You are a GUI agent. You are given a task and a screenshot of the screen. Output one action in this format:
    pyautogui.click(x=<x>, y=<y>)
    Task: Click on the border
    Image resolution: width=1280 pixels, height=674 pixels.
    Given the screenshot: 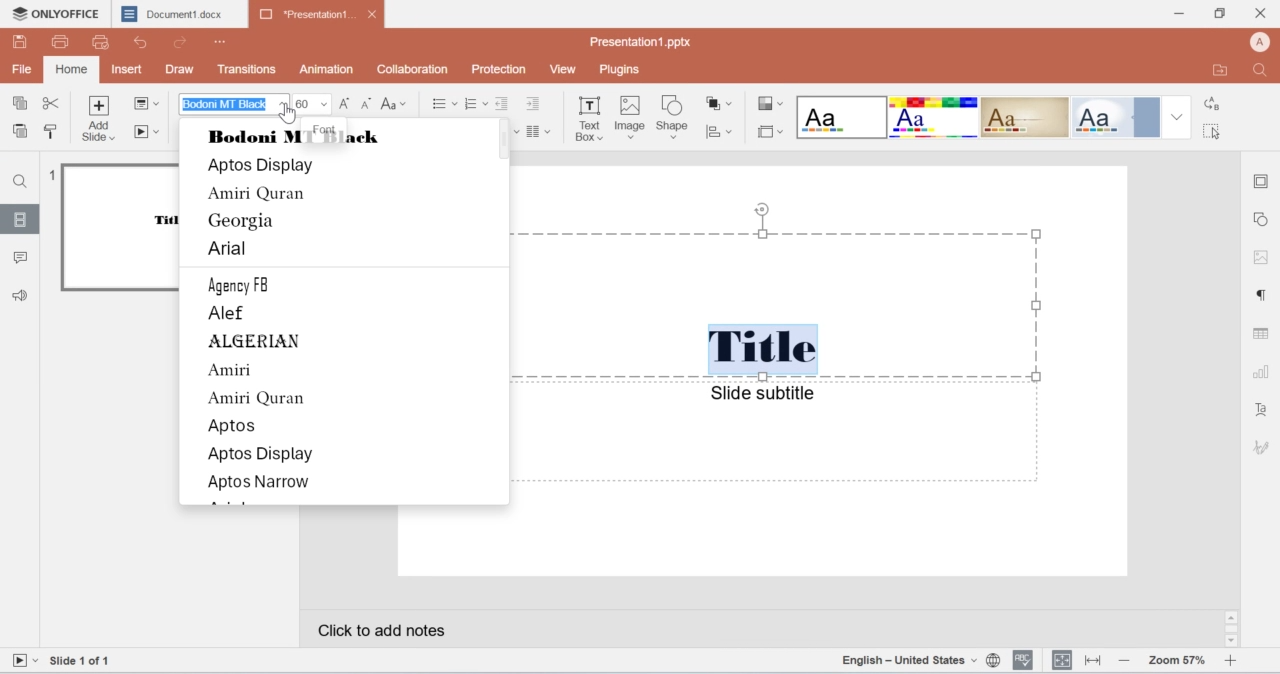 What is the action you would take?
    pyautogui.click(x=767, y=131)
    